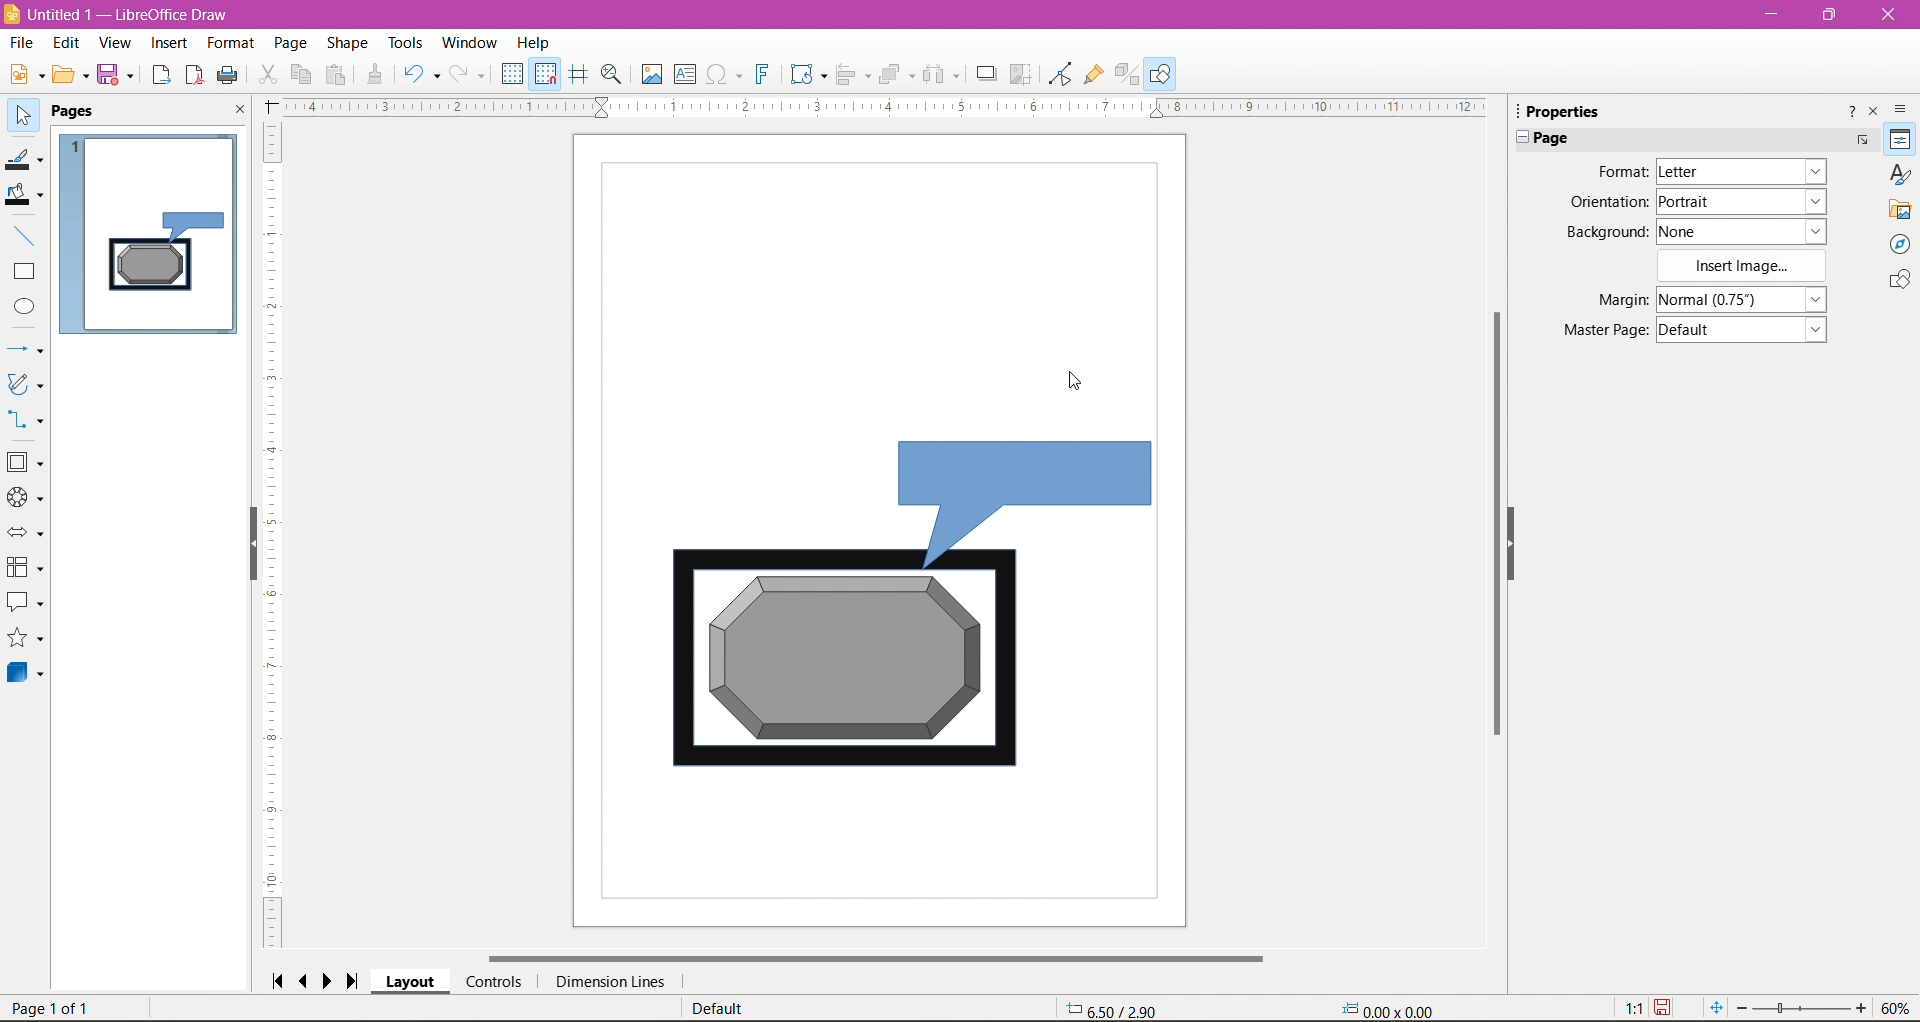 The width and height of the screenshot is (1920, 1022). Describe the element at coordinates (1904, 108) in the screenshot. I see `Sidebar settings` at that location.